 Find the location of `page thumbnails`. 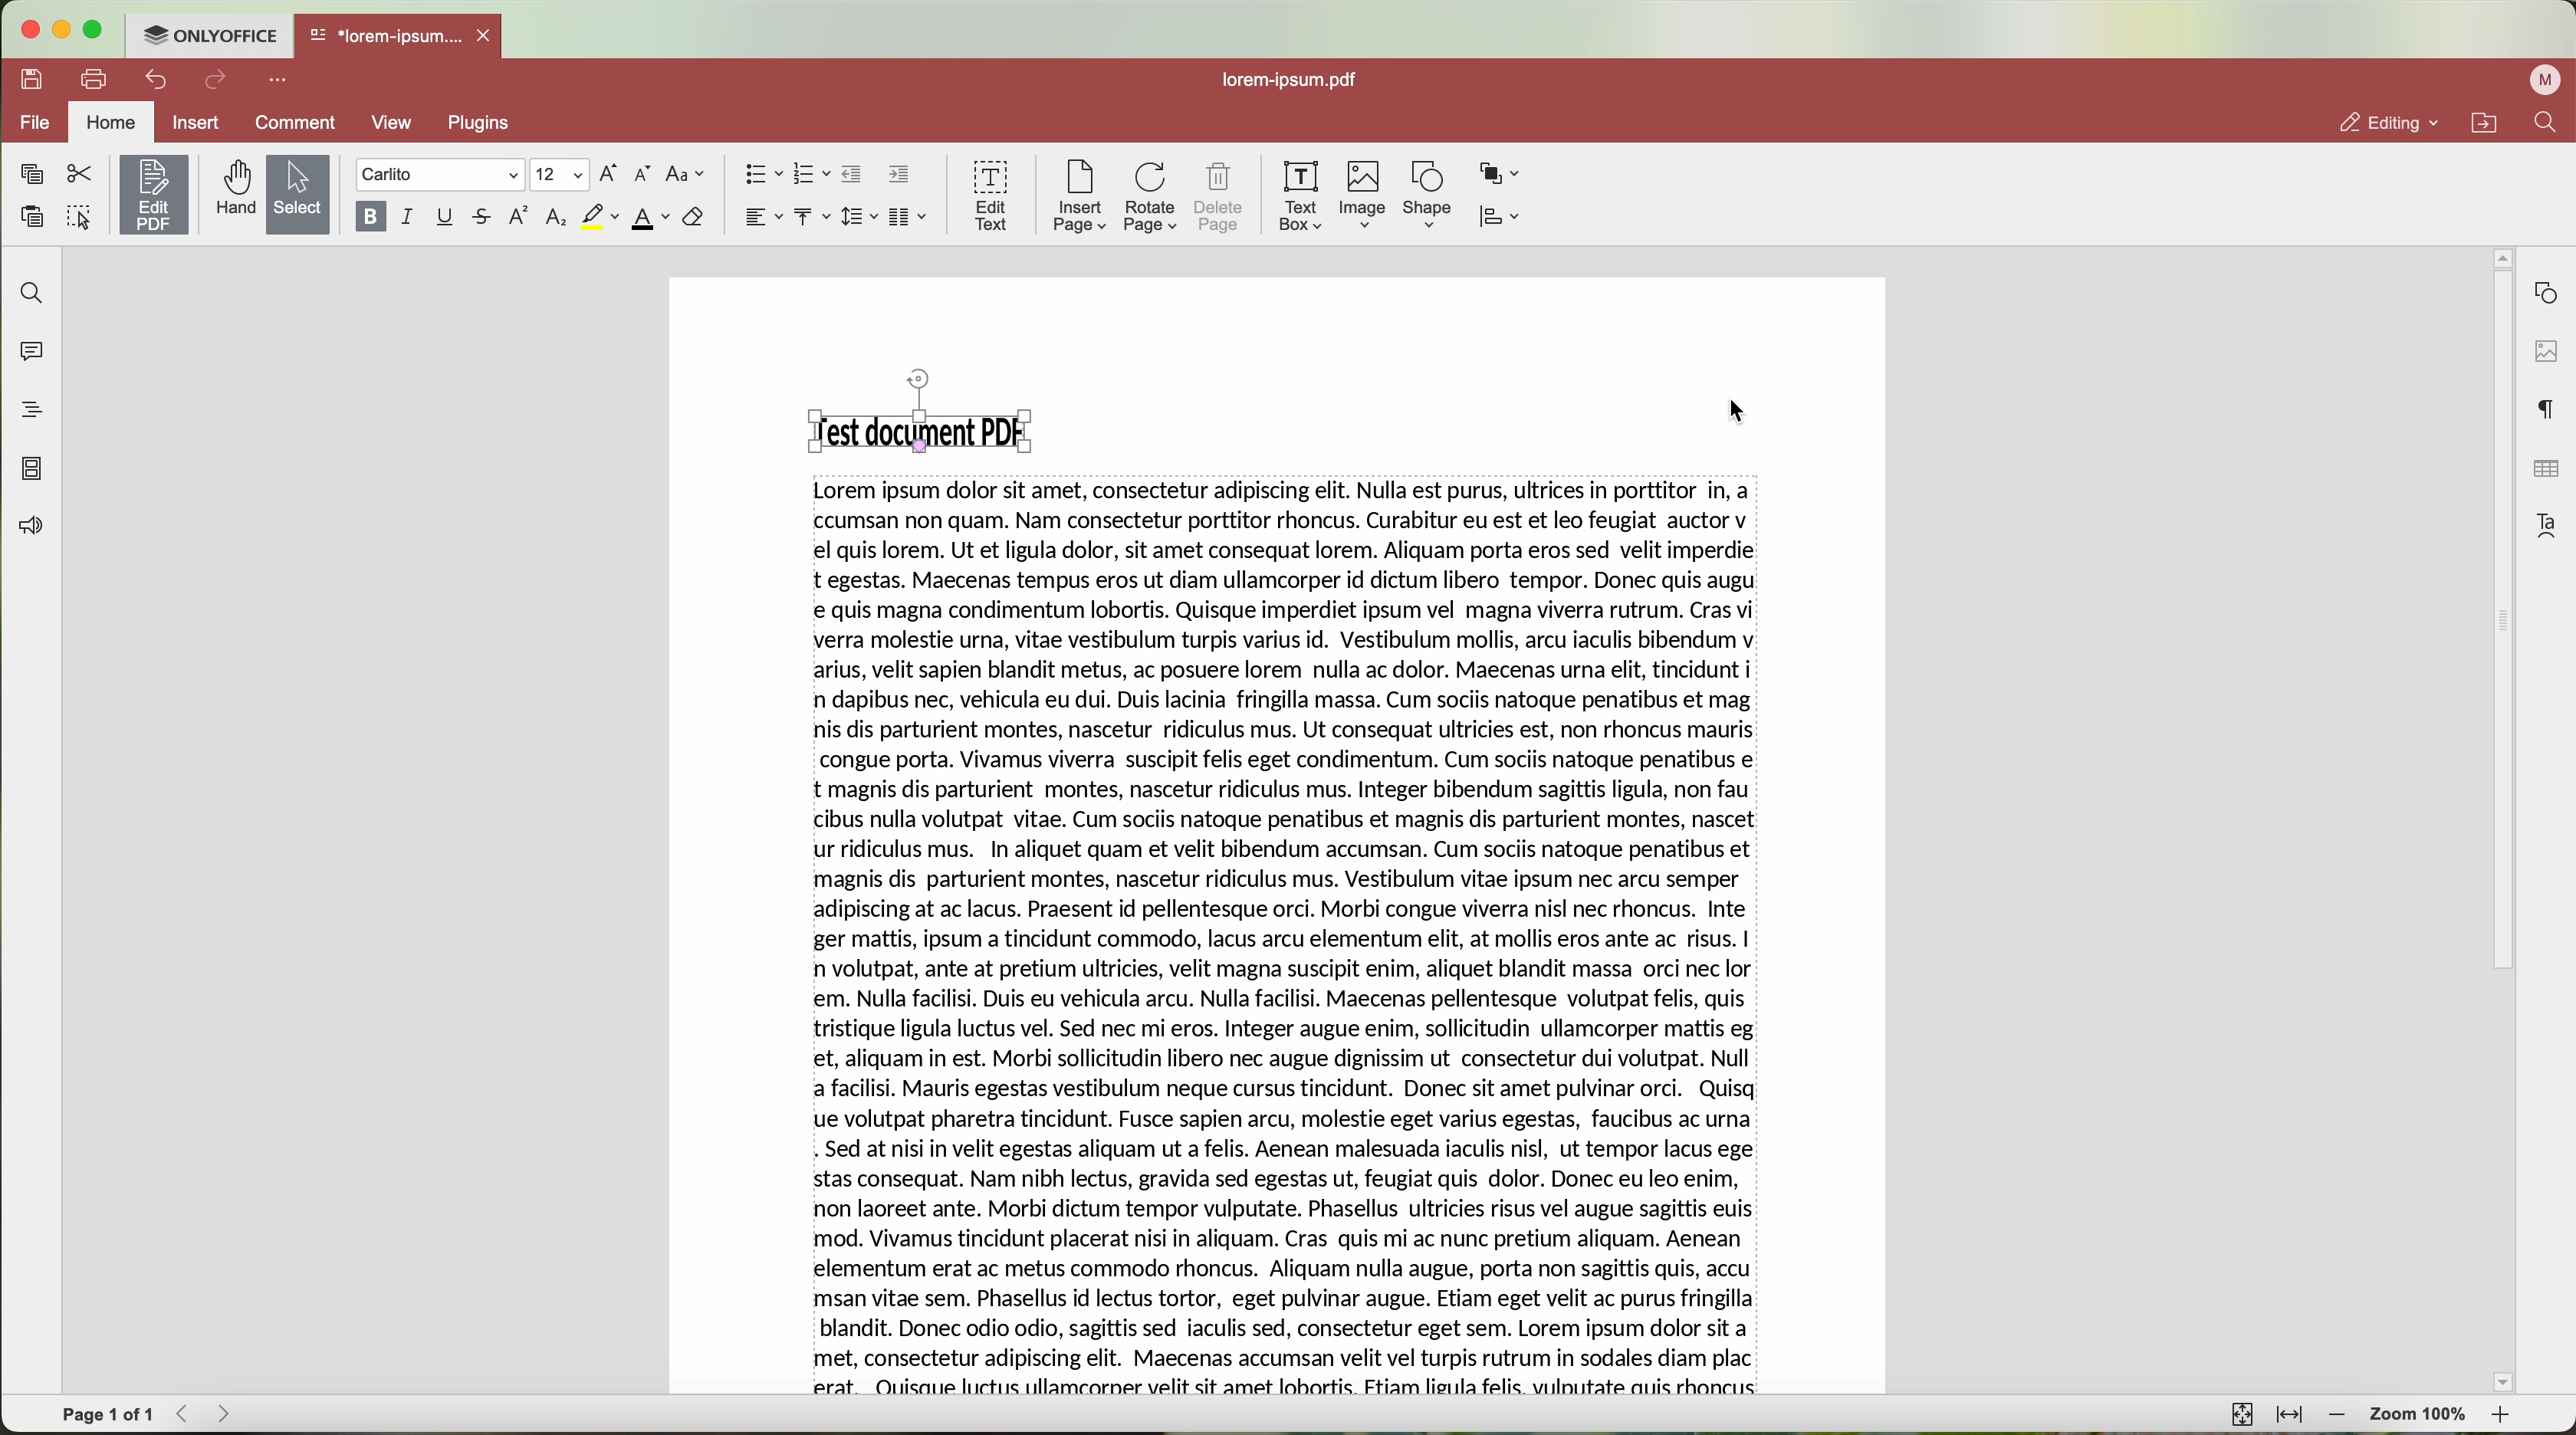

page thumbnails is located at coordinates (33, 470).